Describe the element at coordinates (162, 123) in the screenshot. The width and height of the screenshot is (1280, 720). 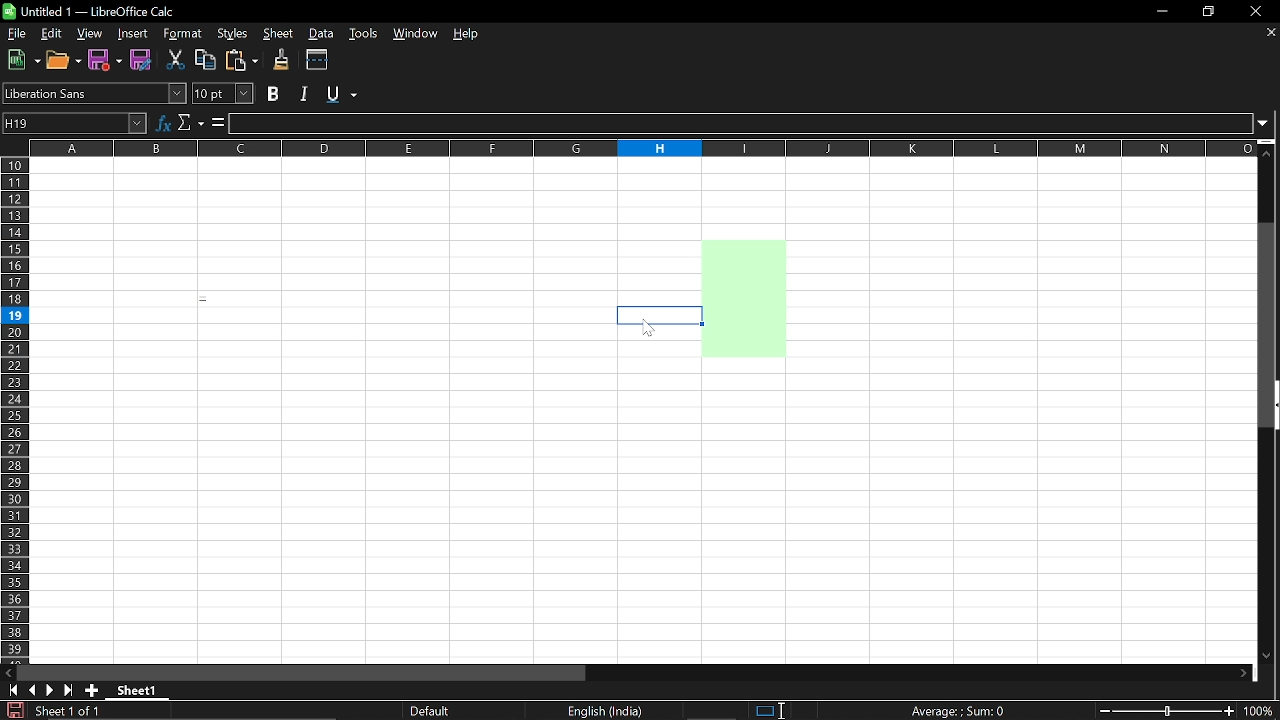
I see `Function wizard` at that location.